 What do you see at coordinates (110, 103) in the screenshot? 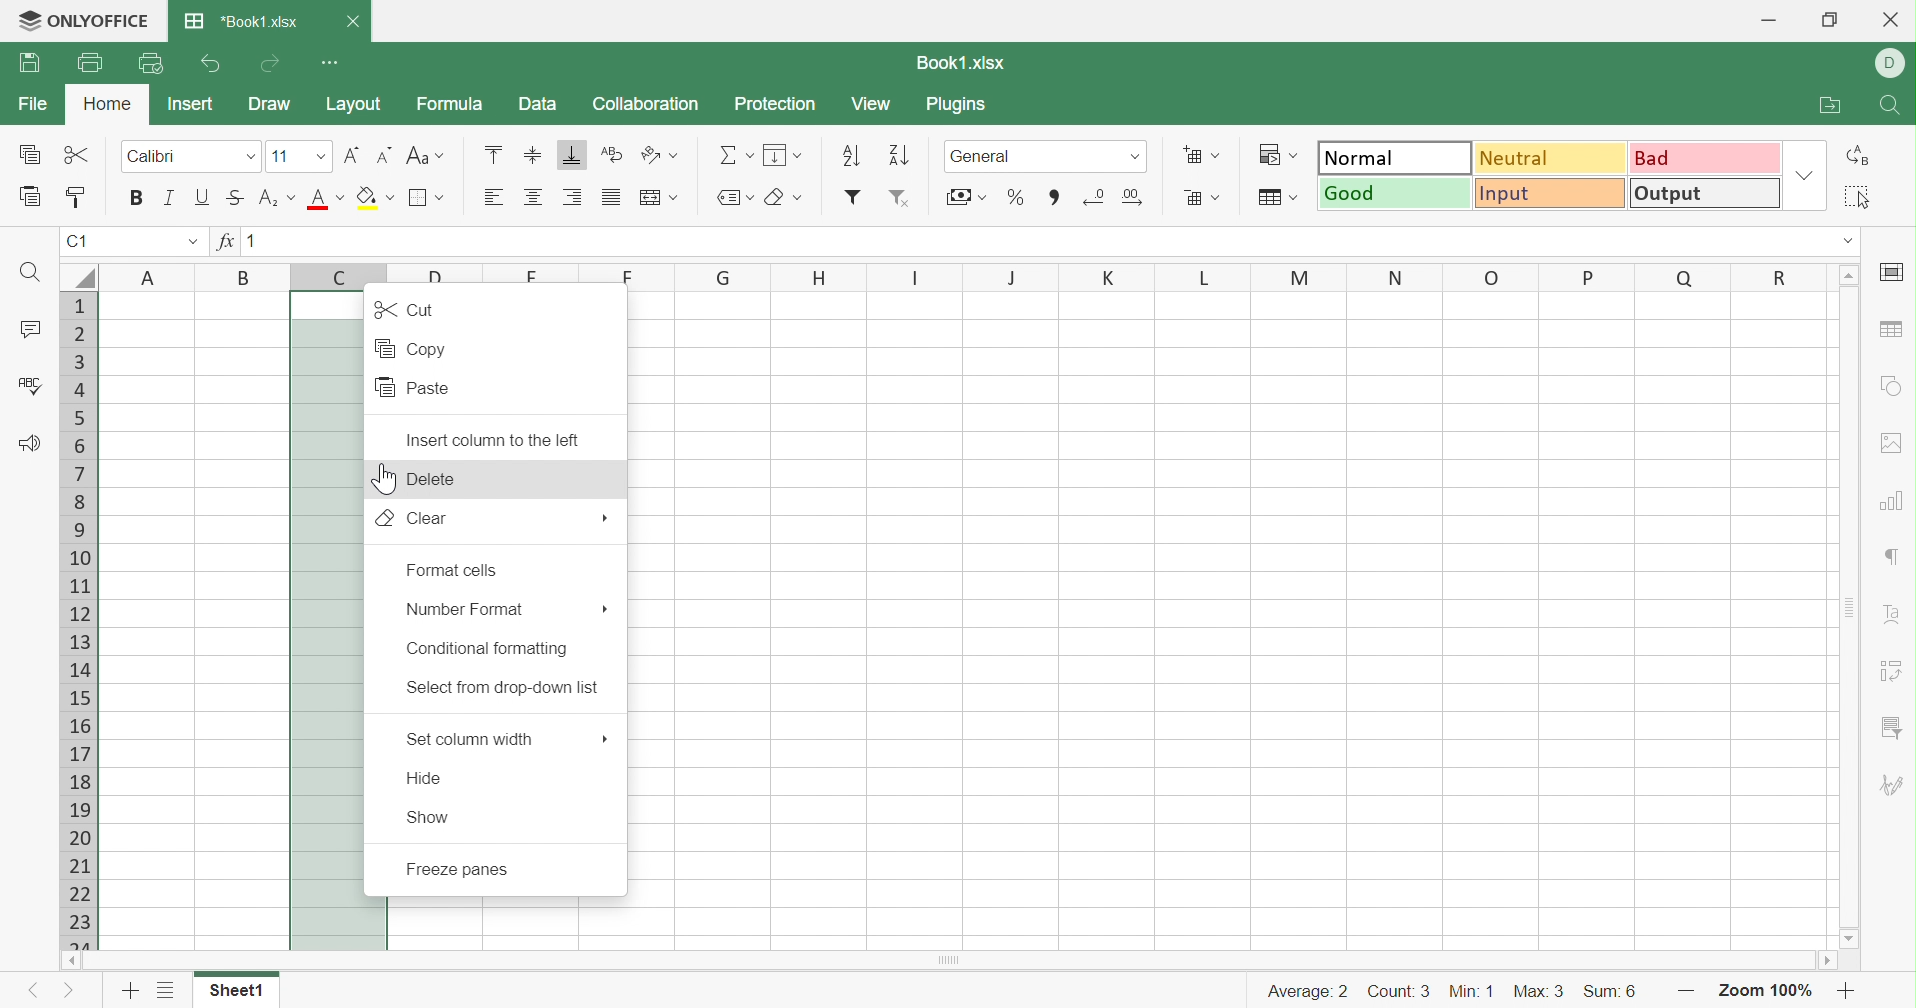
I see `Home` at bounding box center [110, 103].